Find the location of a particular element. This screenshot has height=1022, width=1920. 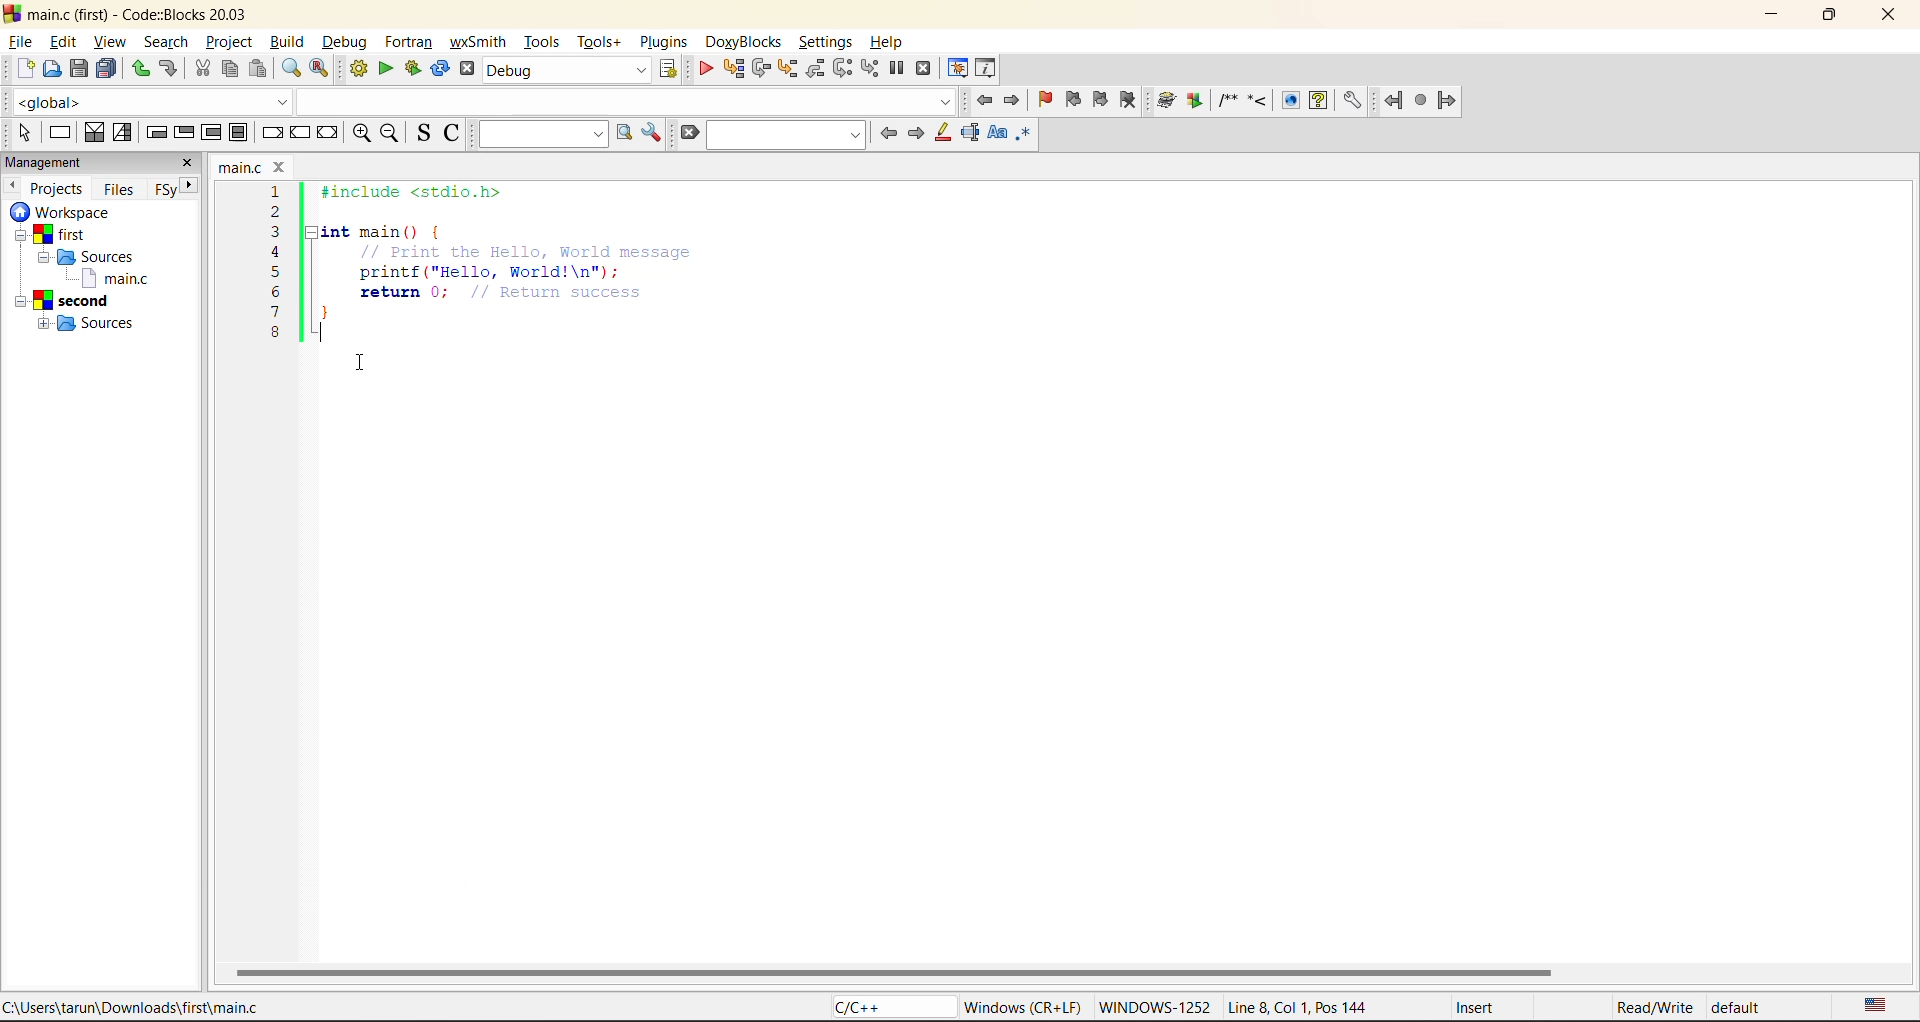

various info is located at coordinates (987, 69).